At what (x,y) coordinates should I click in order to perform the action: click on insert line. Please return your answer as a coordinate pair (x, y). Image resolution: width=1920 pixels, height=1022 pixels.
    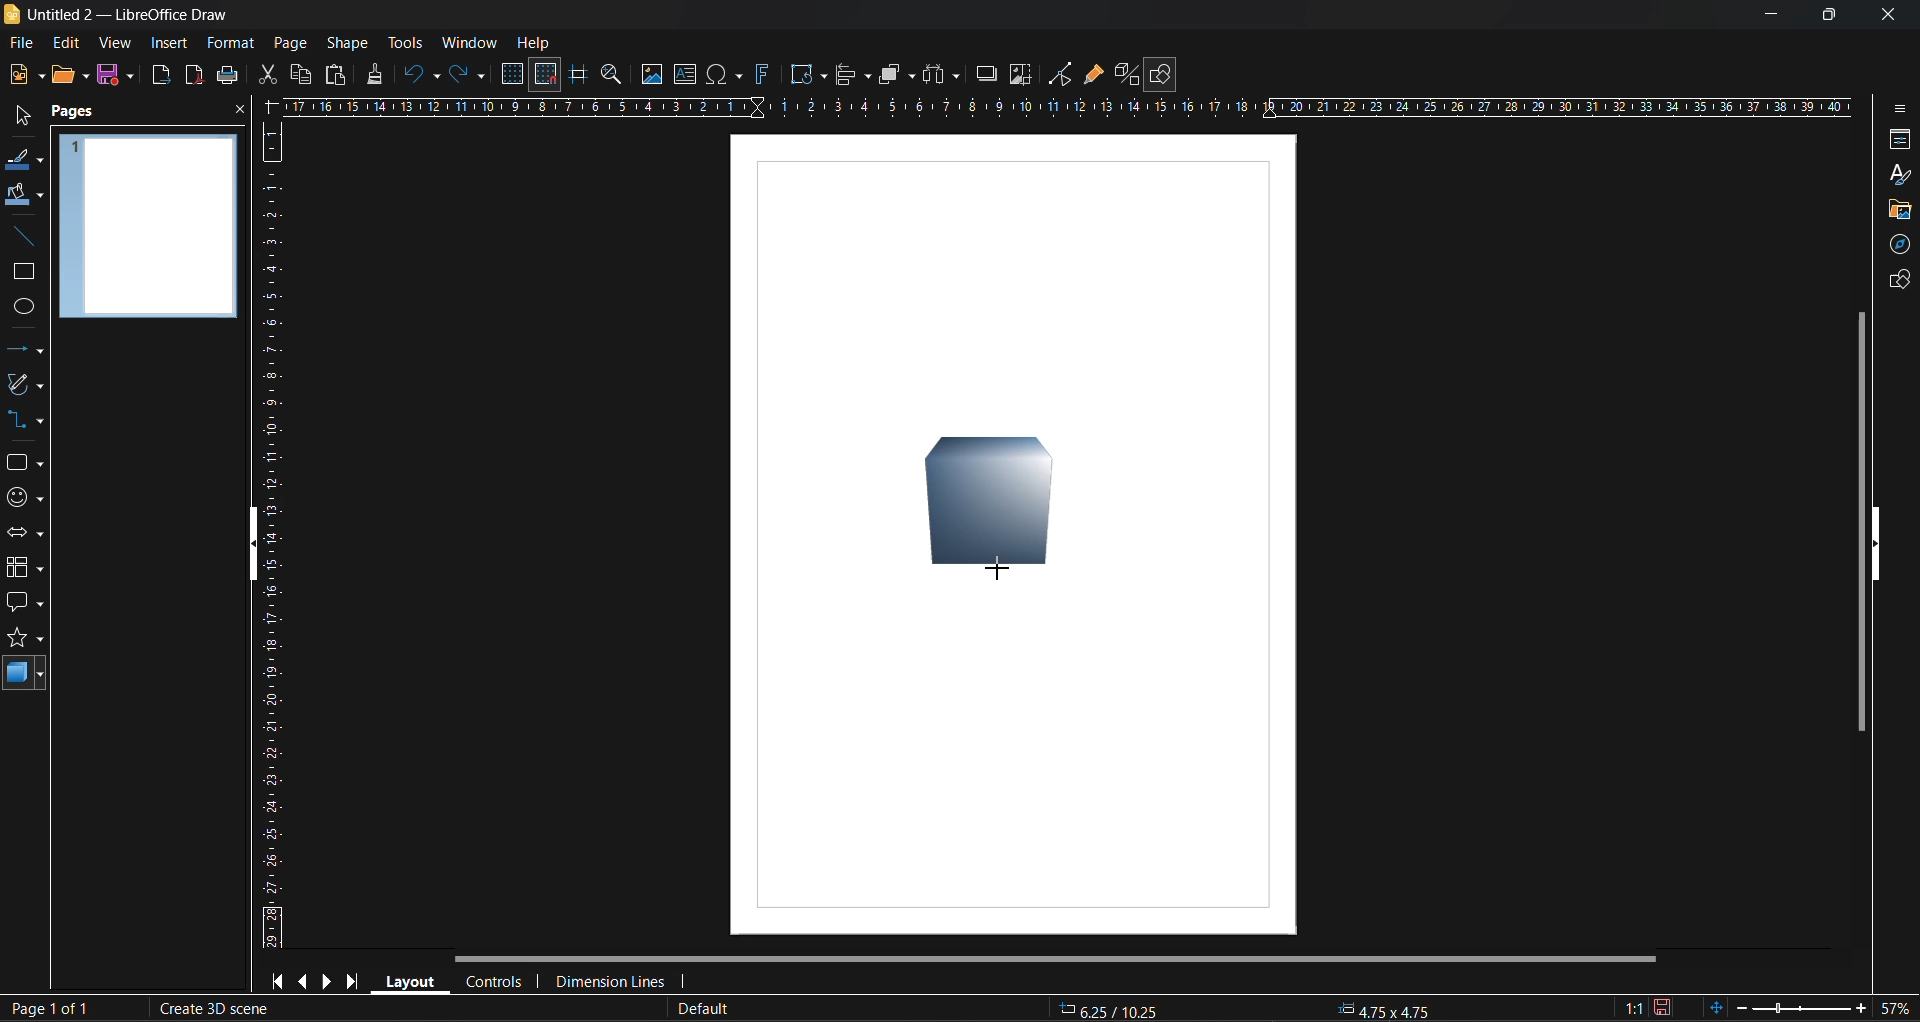
    Looking at the image, I should click on (23, 236).